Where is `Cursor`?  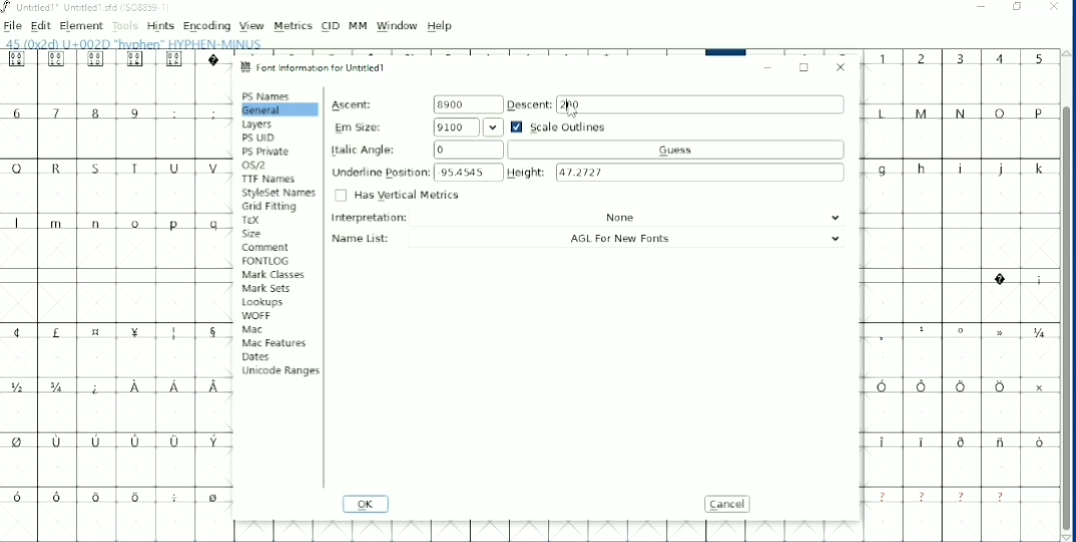 Cursor is located at coordinates (571, 110).